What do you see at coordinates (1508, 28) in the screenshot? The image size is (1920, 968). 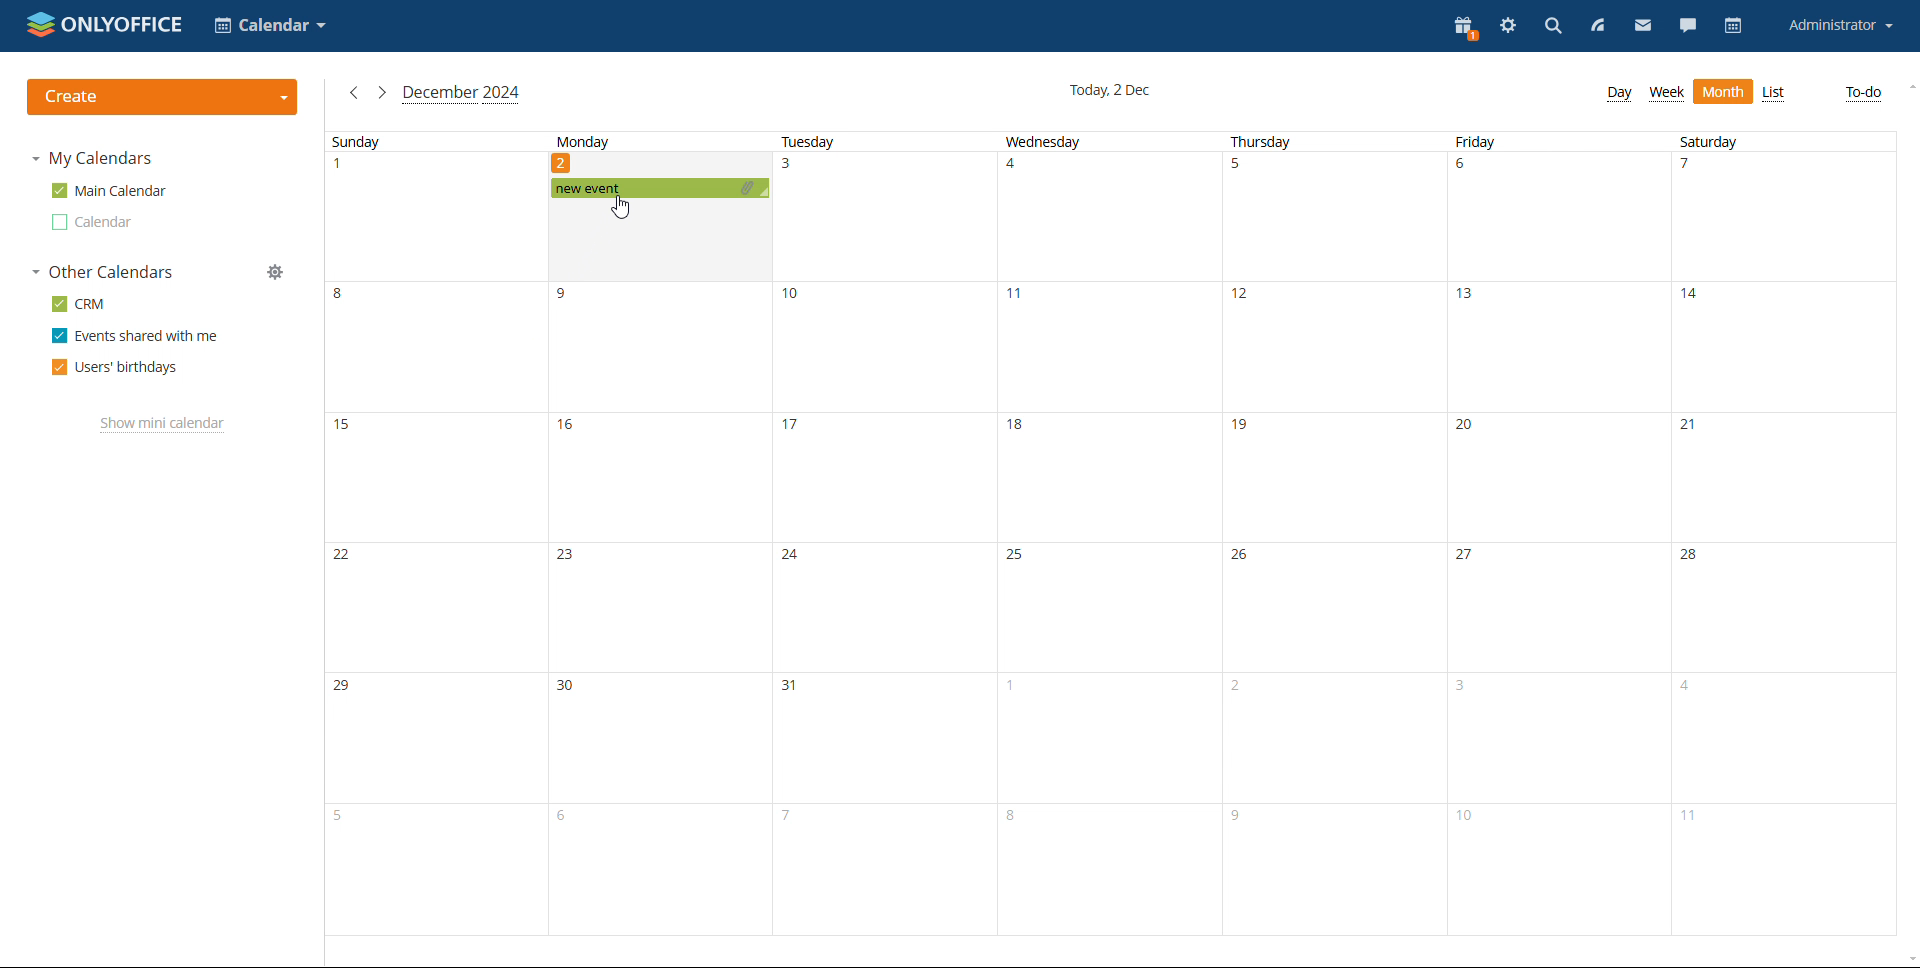 I see `settings` at bounding box center [1508, 28].